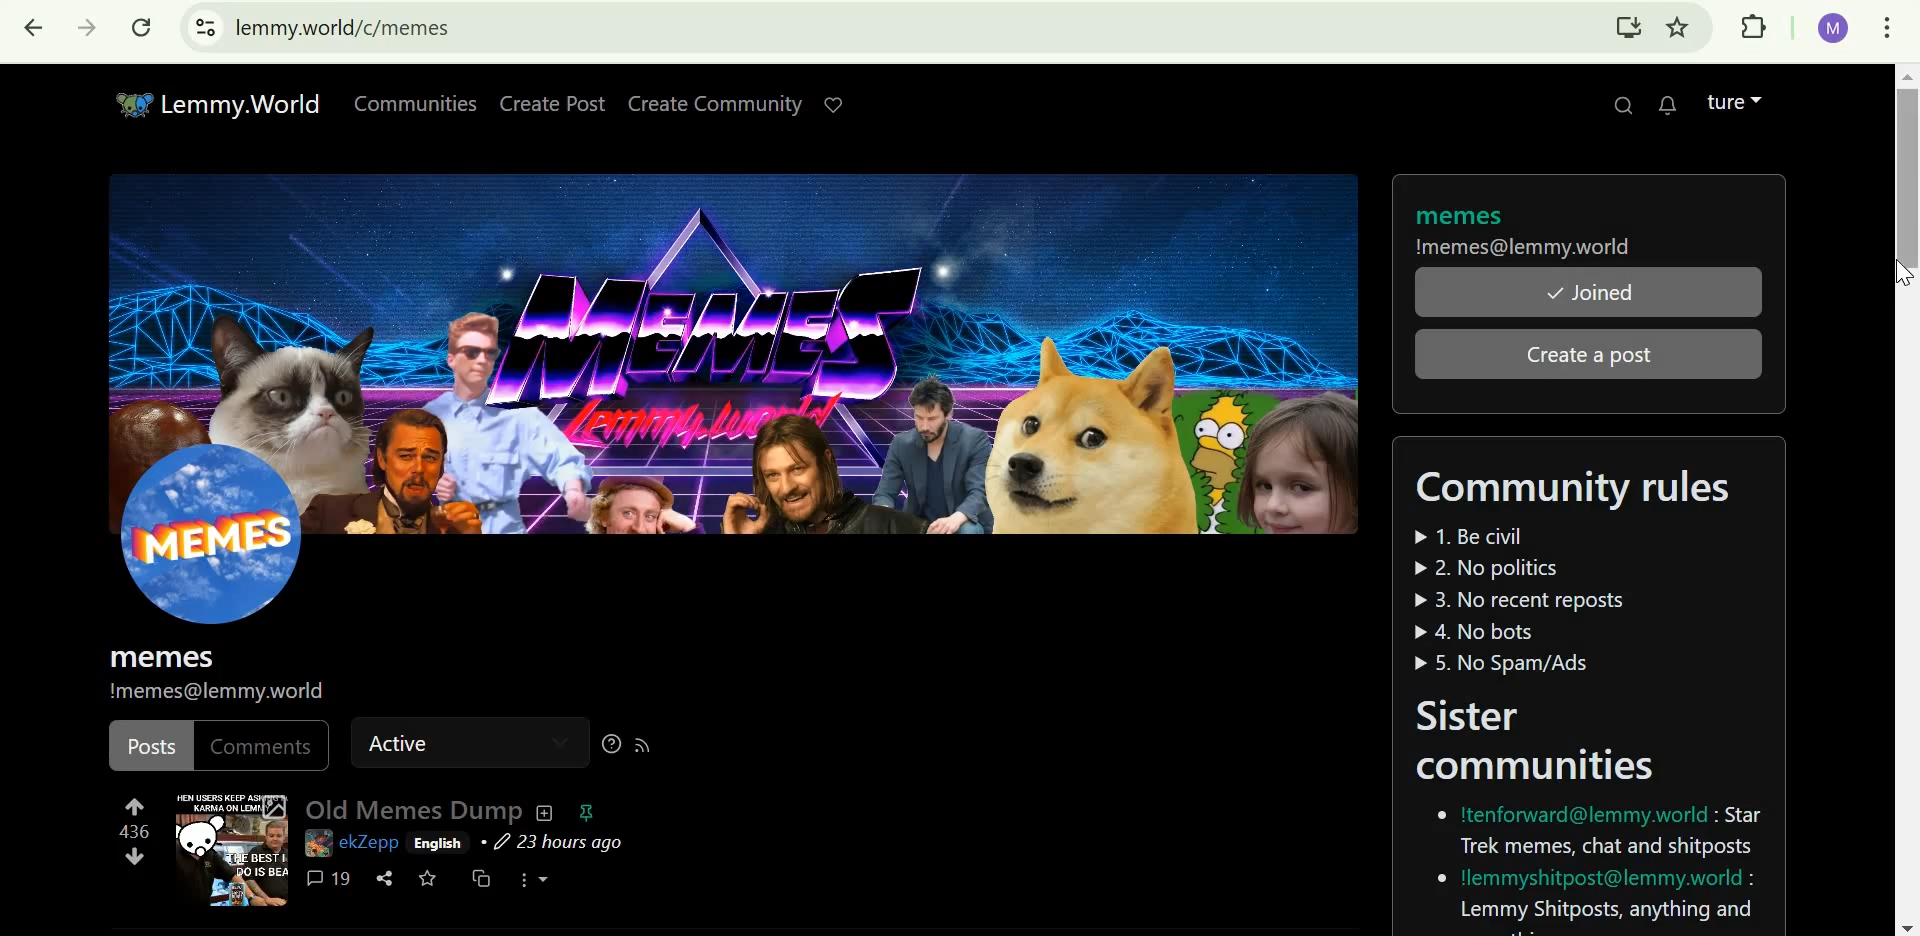 The width and height of the screenshot is (1920, 936). What do you see at coordinates (716, 103) in the screenshot?
I see `create community` at bounding box center [716, 103].